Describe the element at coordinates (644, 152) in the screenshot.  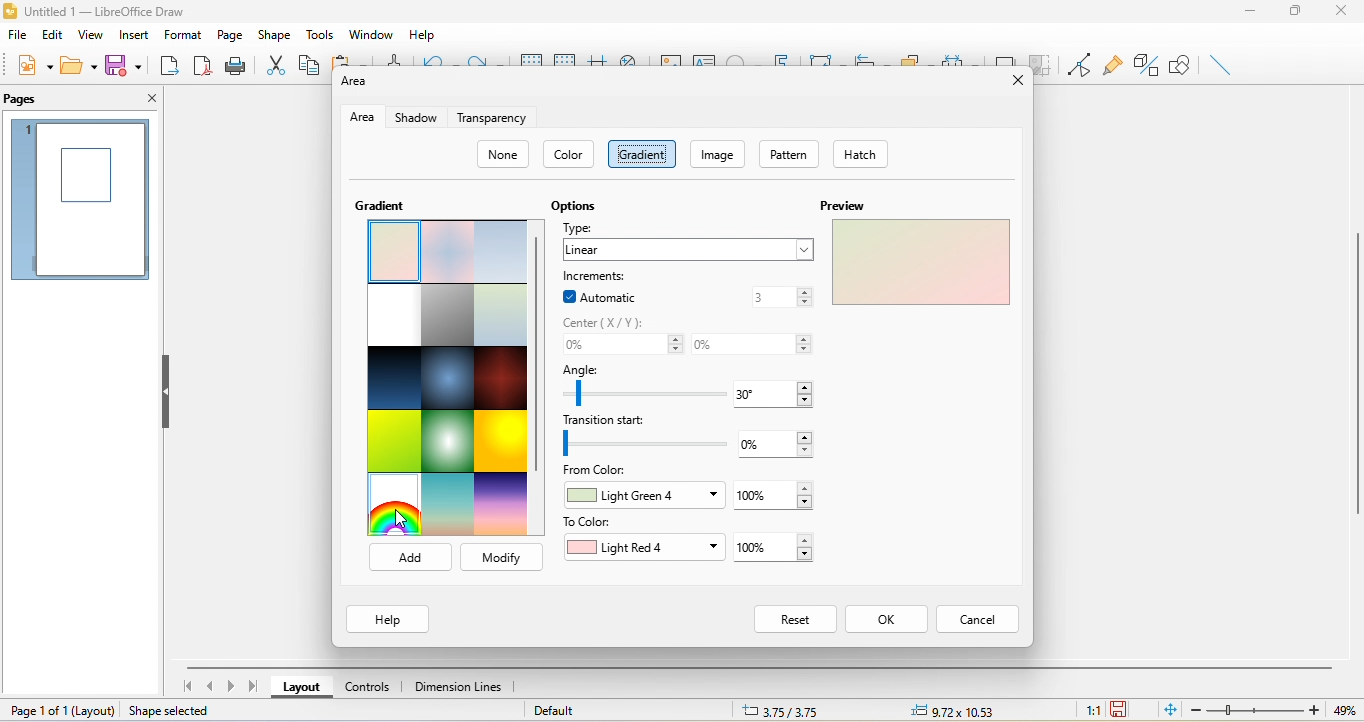
I see `gradient` at that location.